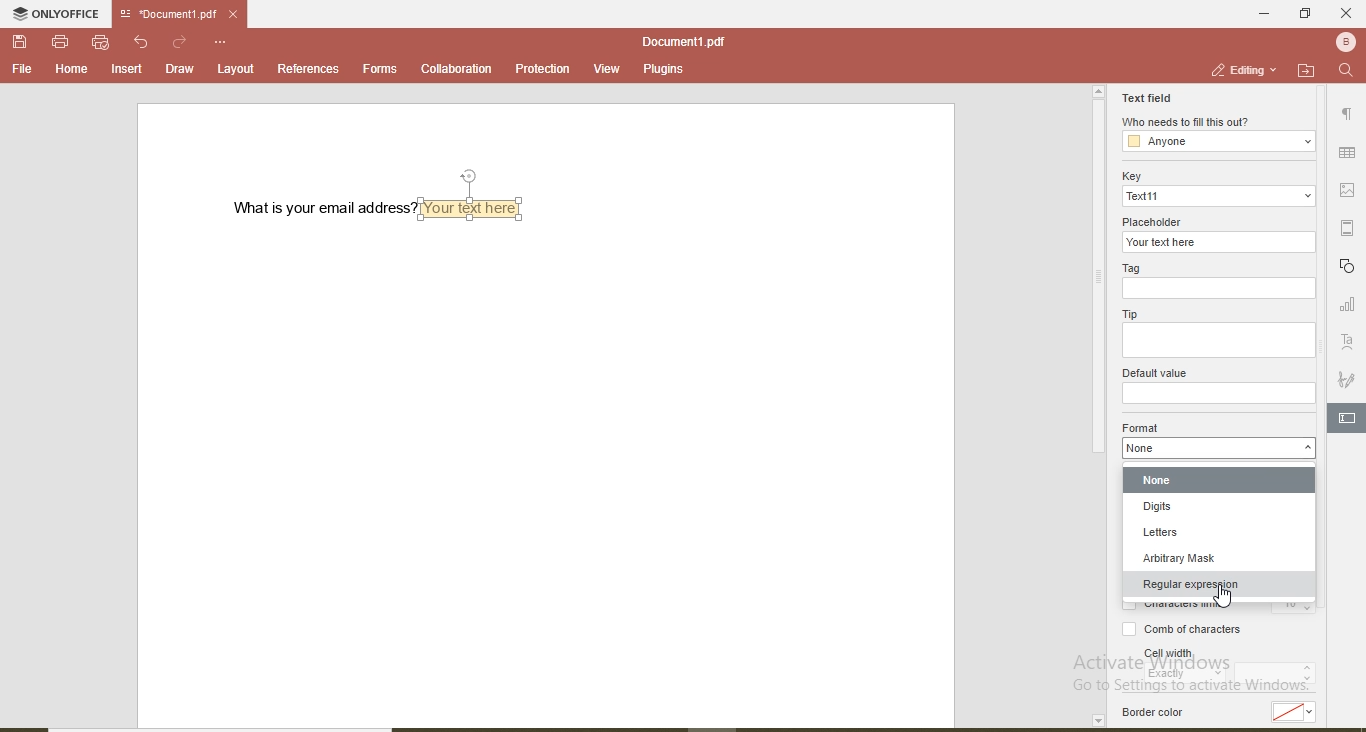  What do you see at coordinates (240, 14) in the screenshot?
I see `close file` at bounding box center [240, 14].